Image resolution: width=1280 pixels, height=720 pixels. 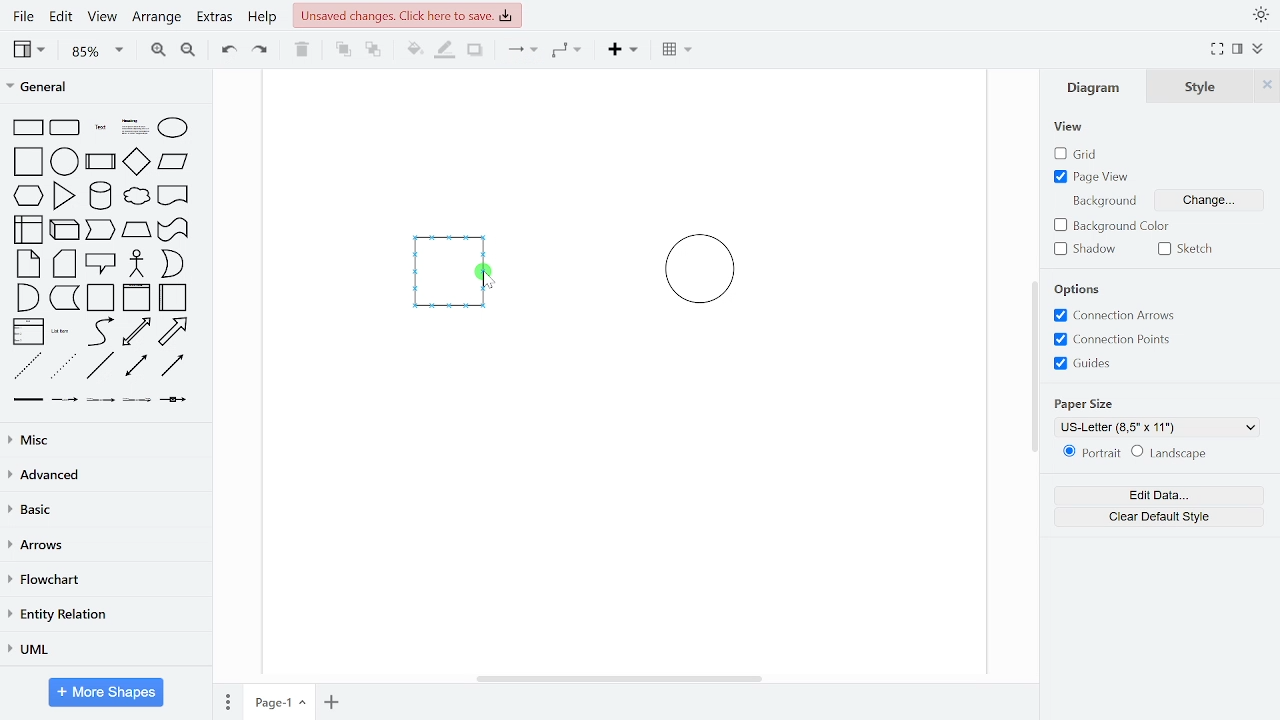 What do you see at coordinates (679, 51) in the screenshot?
I see `table` at bounding box center [679, 51].